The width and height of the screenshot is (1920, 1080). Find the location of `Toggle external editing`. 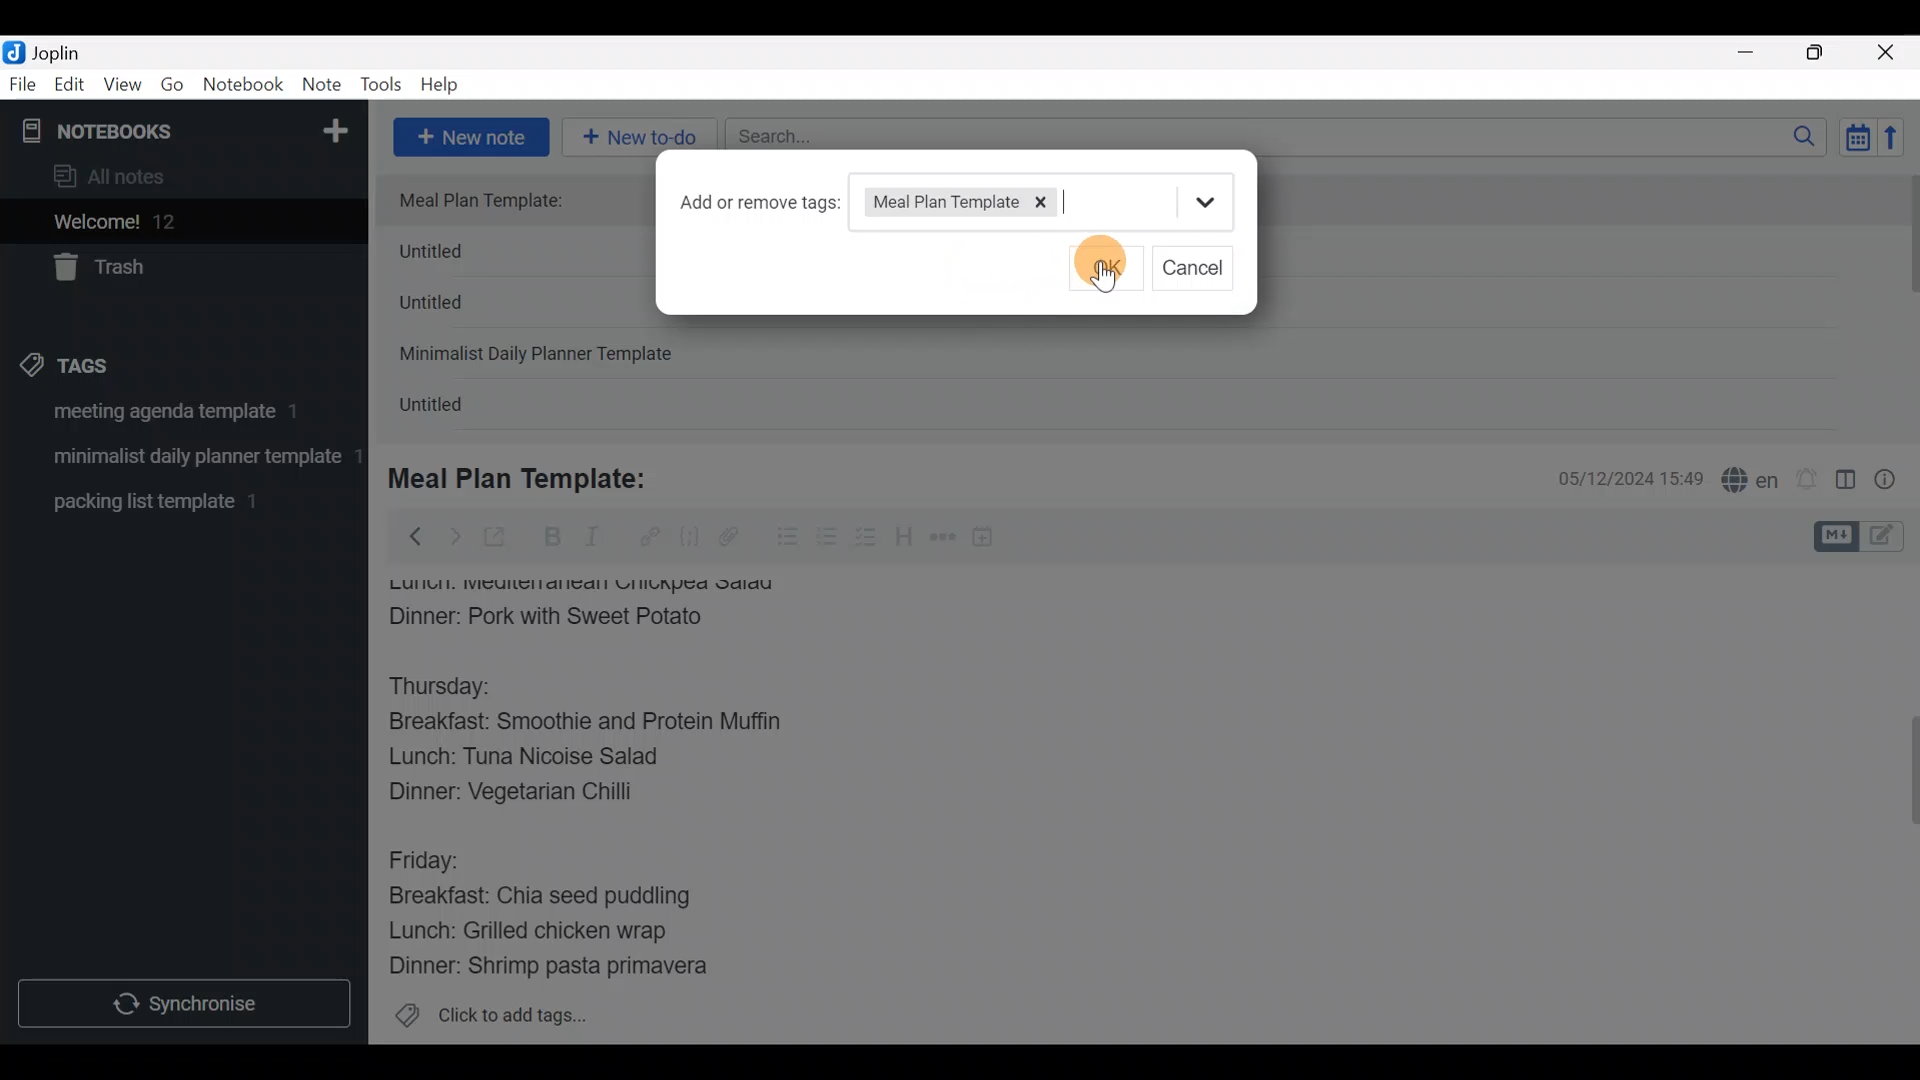

Toggle external editing is located at coordinates (502, 538).